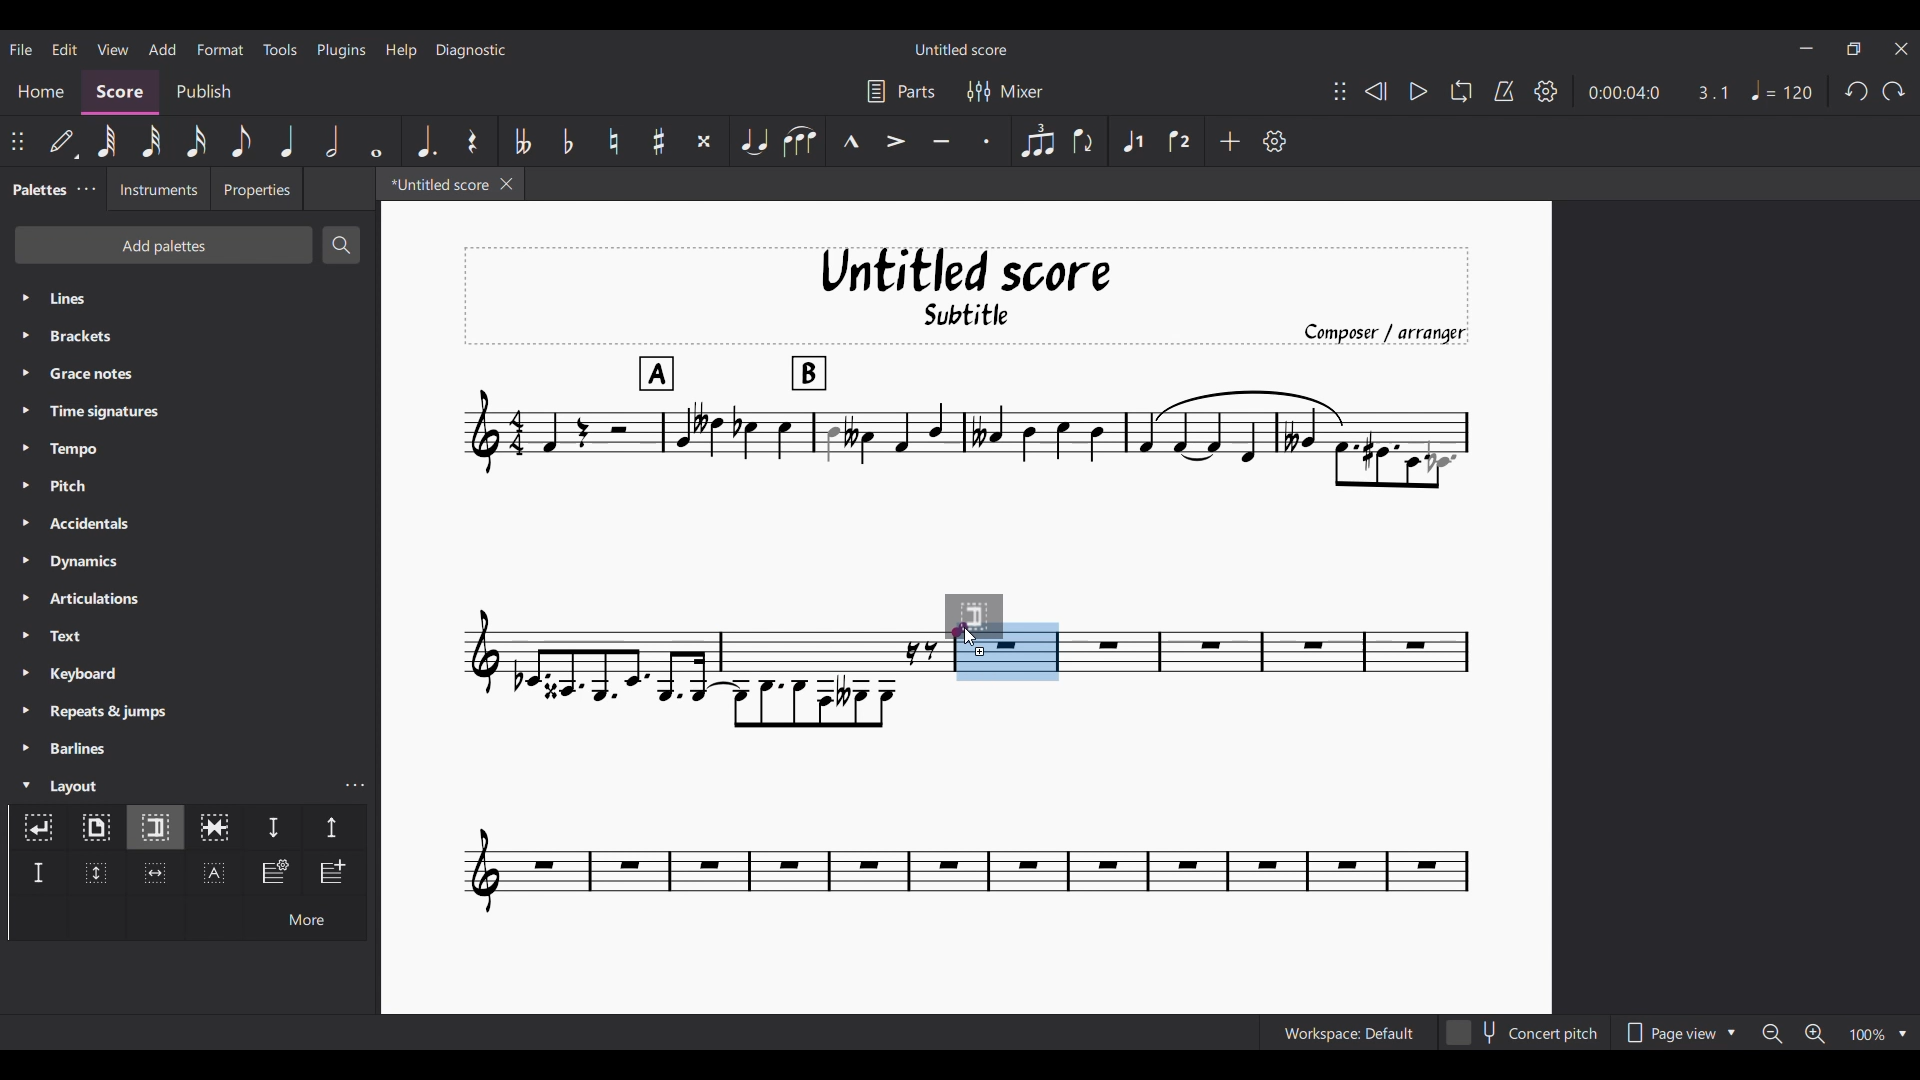  What do you see at coordinates (191, 673) in the screenshot?
I see `Keyboard` at bounding box center [191, 673].